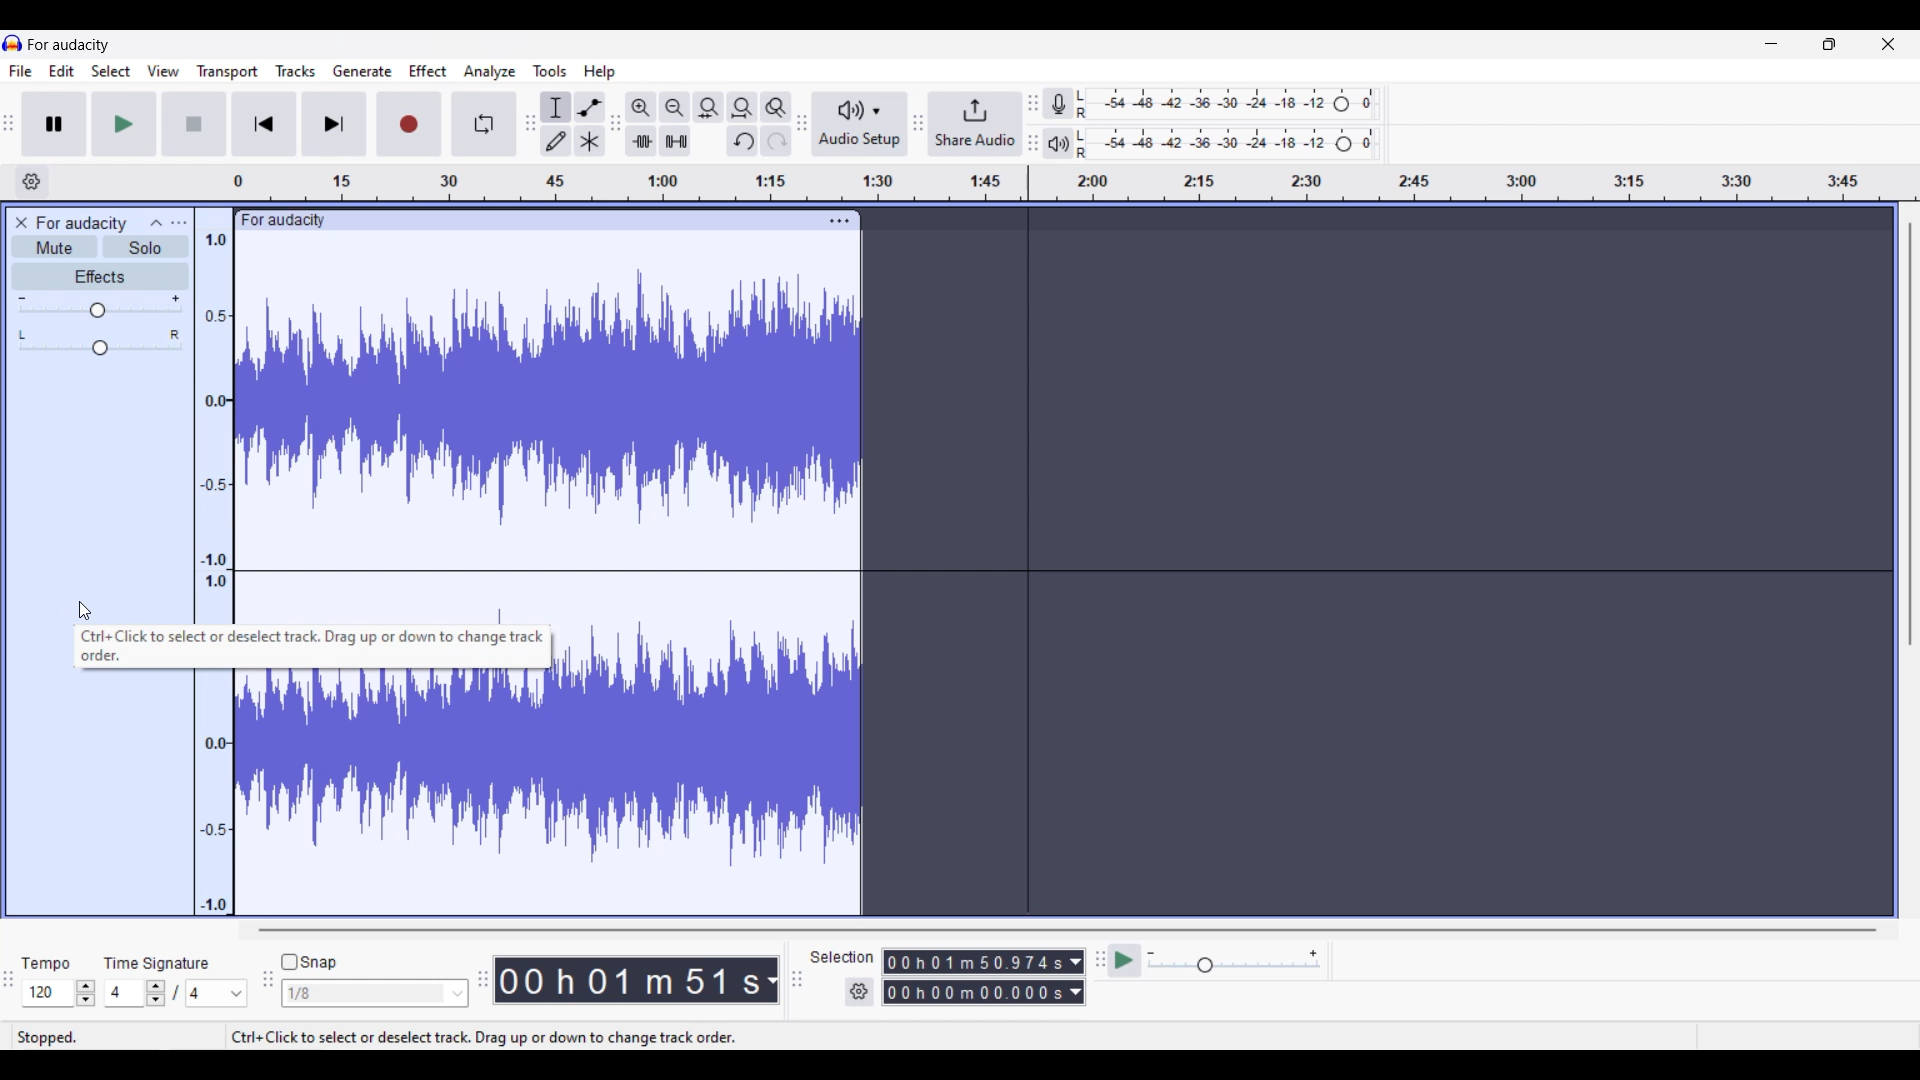 The image size is (1920, 1080). I want to click on Volume slider, so click(100, 306).